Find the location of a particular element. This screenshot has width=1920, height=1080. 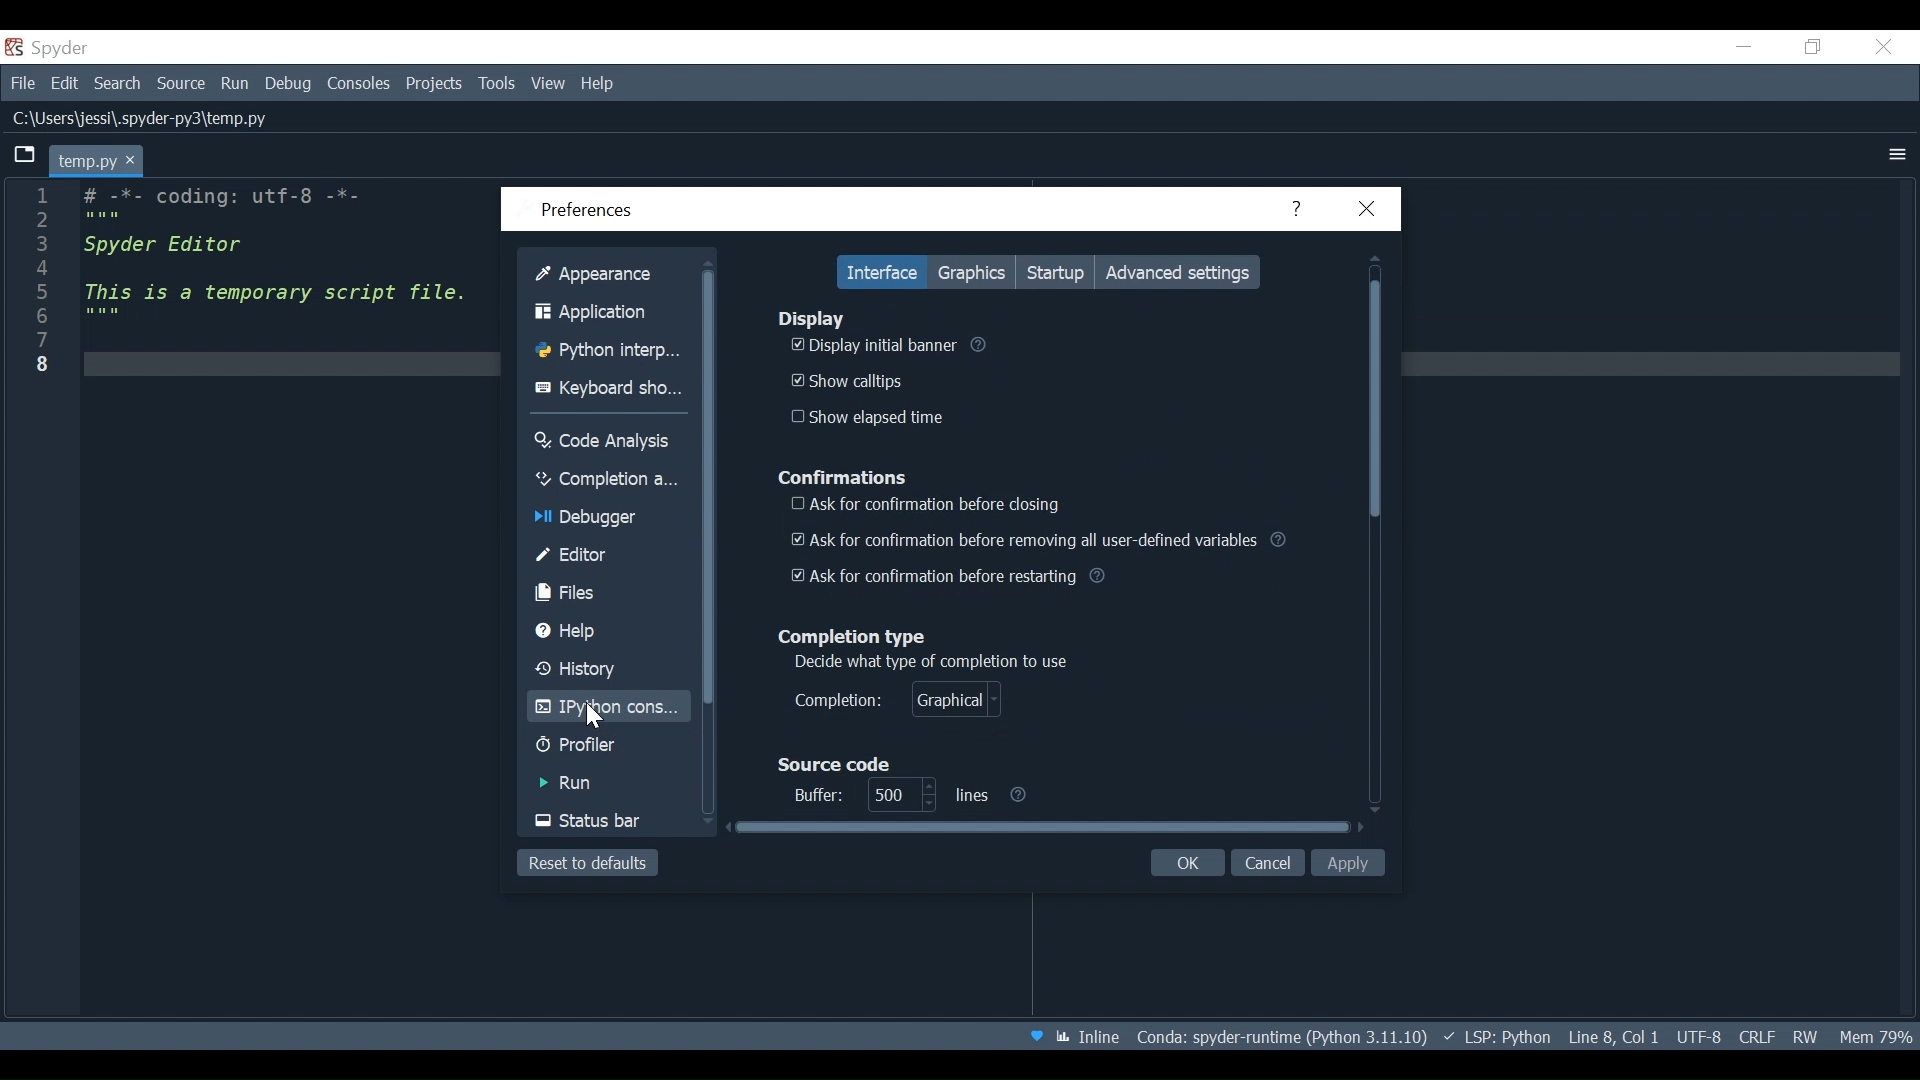

Close is located at coordinates (1373, 209).